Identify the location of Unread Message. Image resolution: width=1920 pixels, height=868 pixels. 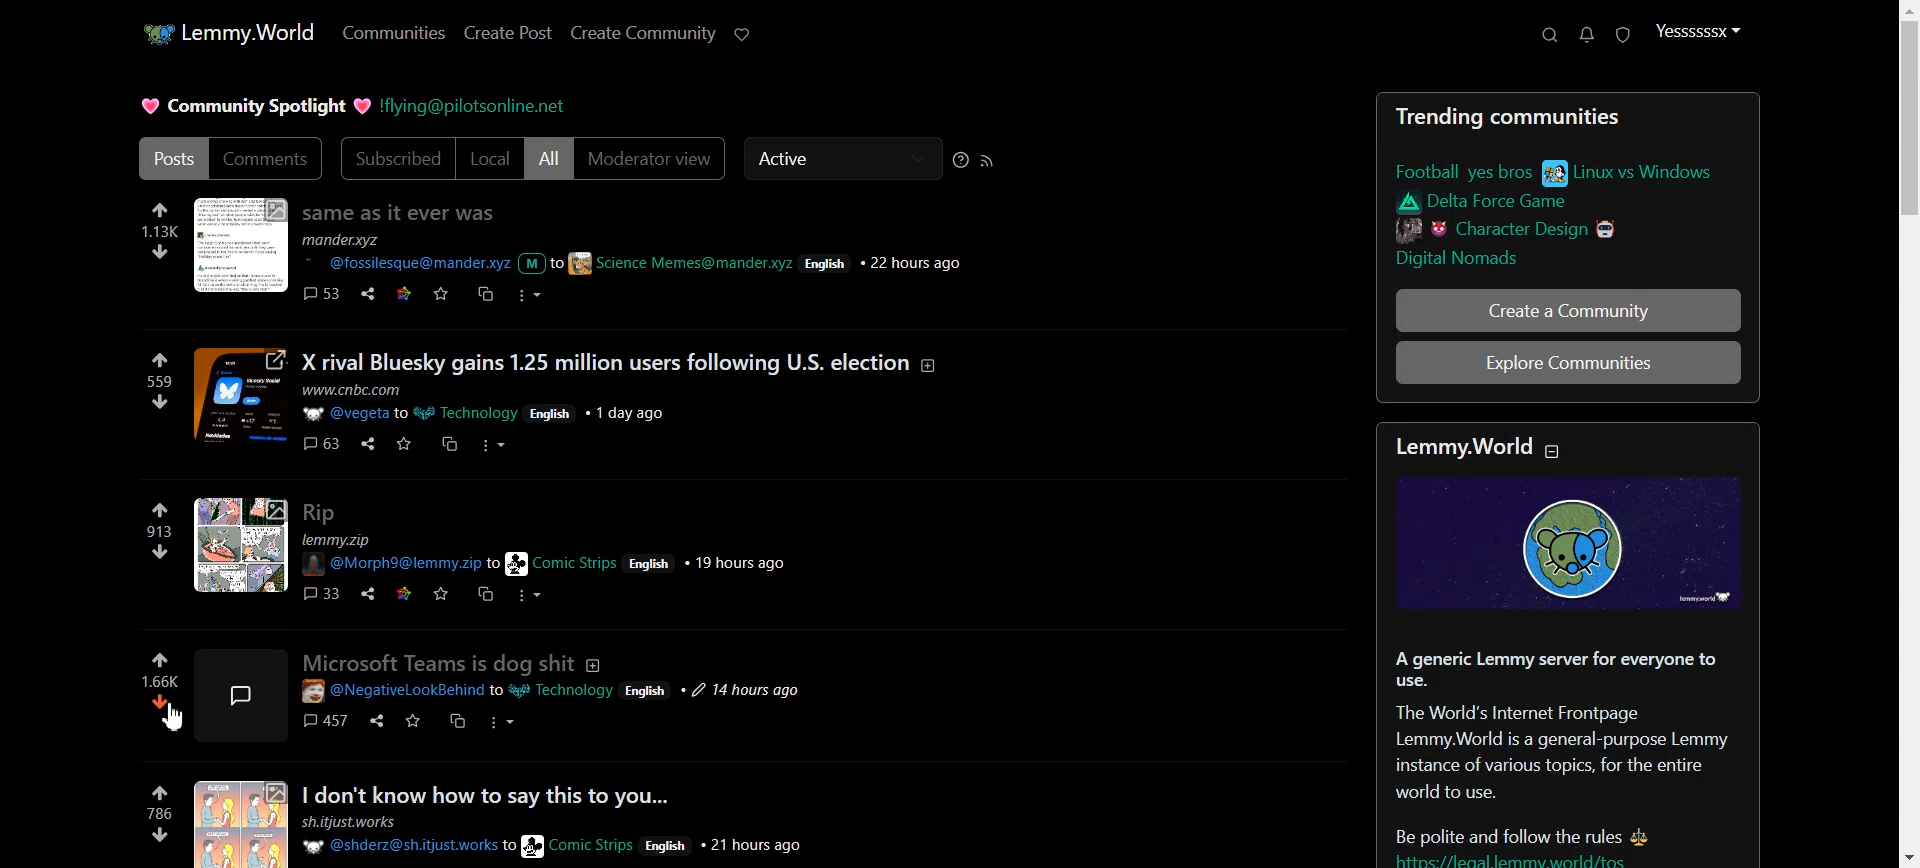
(1587, 35).